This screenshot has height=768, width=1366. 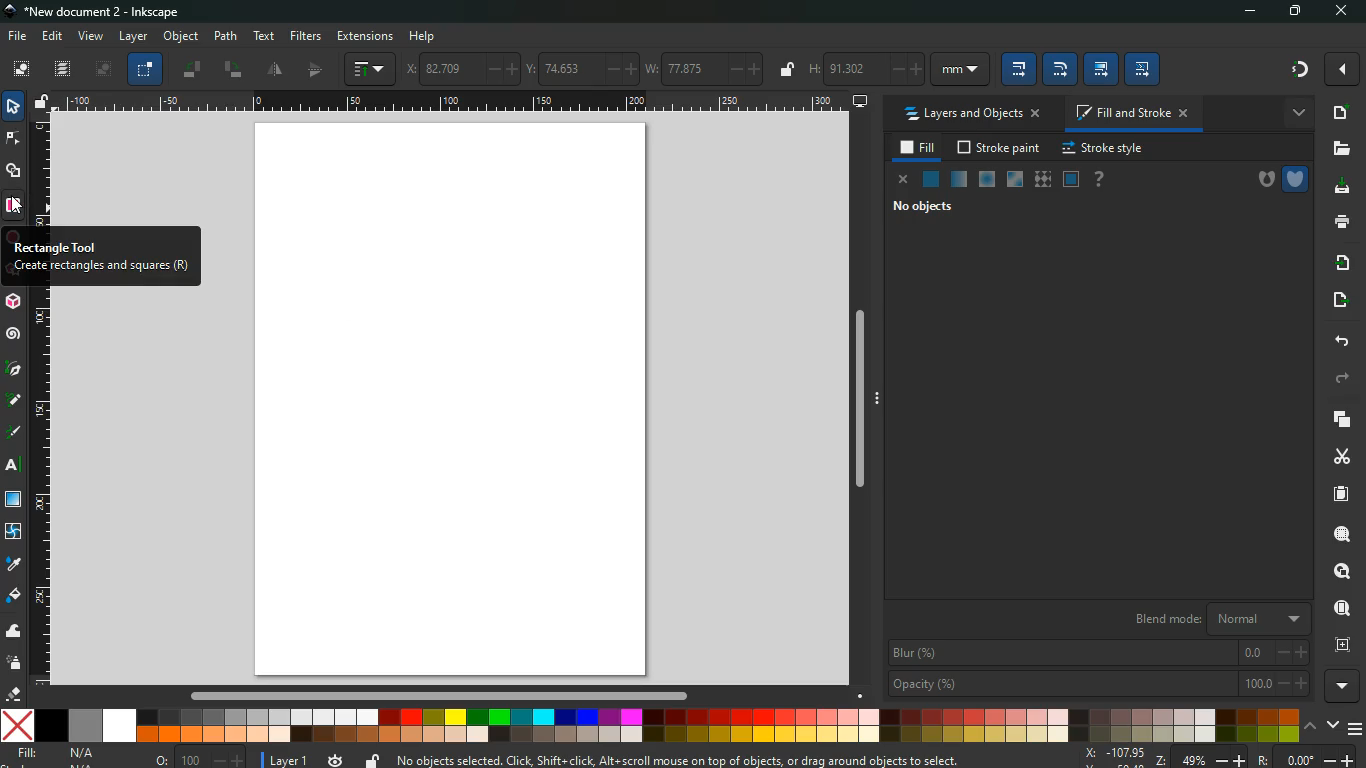 What do you see at coordinates (458, 69) in the screenshot?
I see `x` at bounding box center [458, 69].